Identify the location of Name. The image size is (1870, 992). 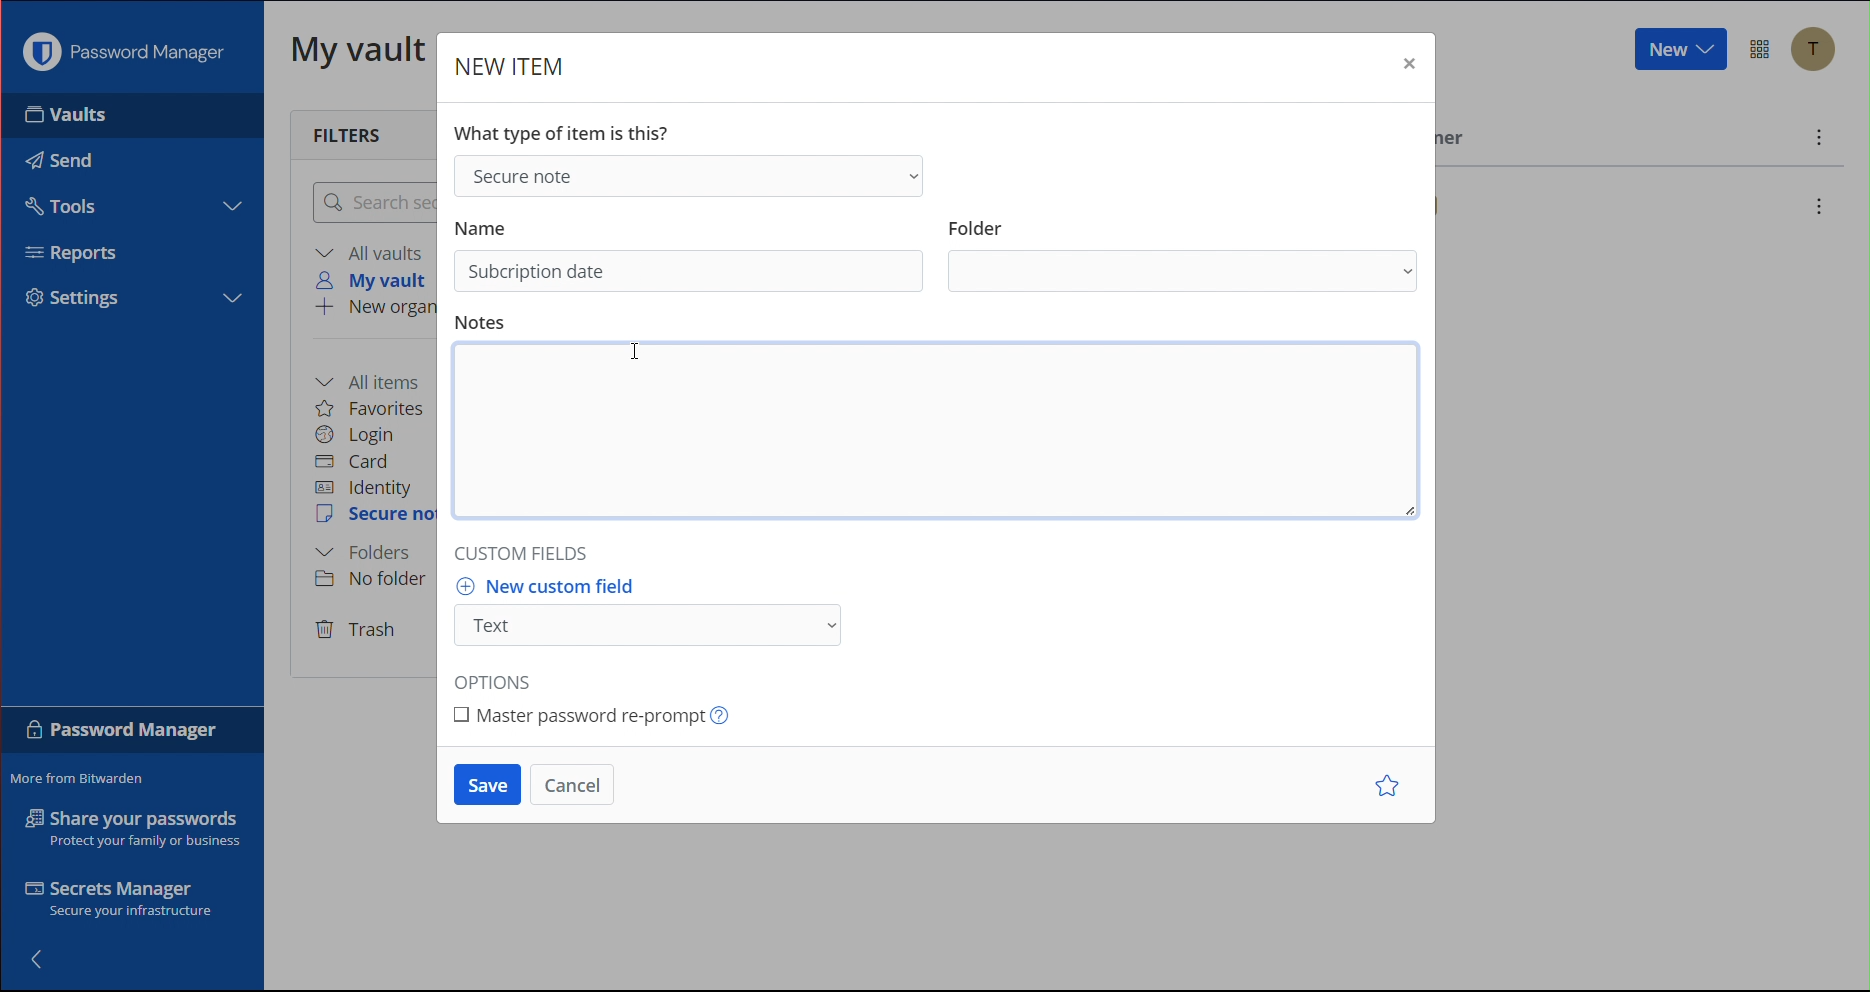
(482, 225).